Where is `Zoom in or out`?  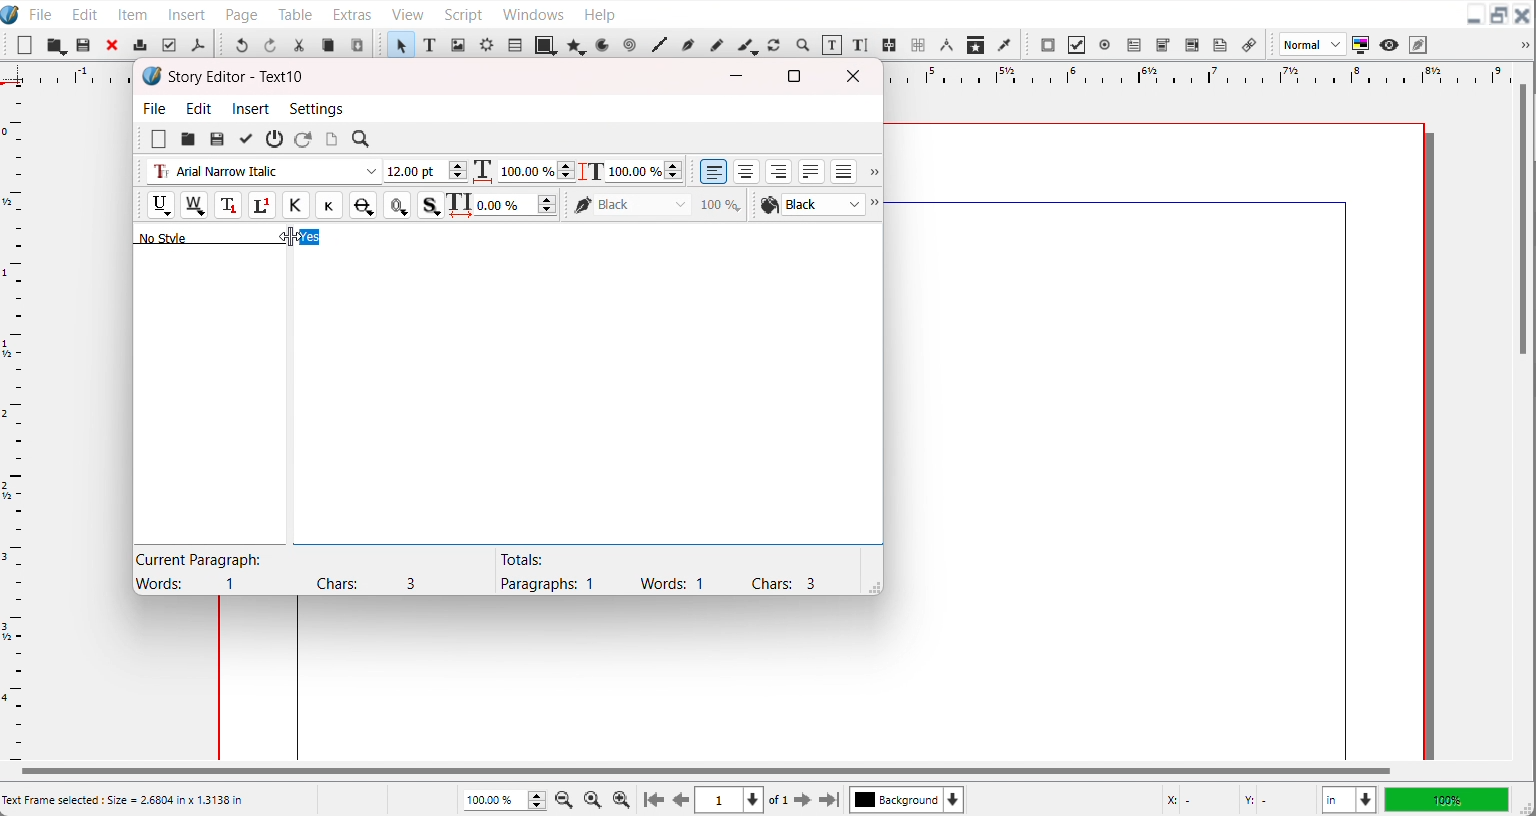 Zoom in or out is located at coordinates (801, 44).